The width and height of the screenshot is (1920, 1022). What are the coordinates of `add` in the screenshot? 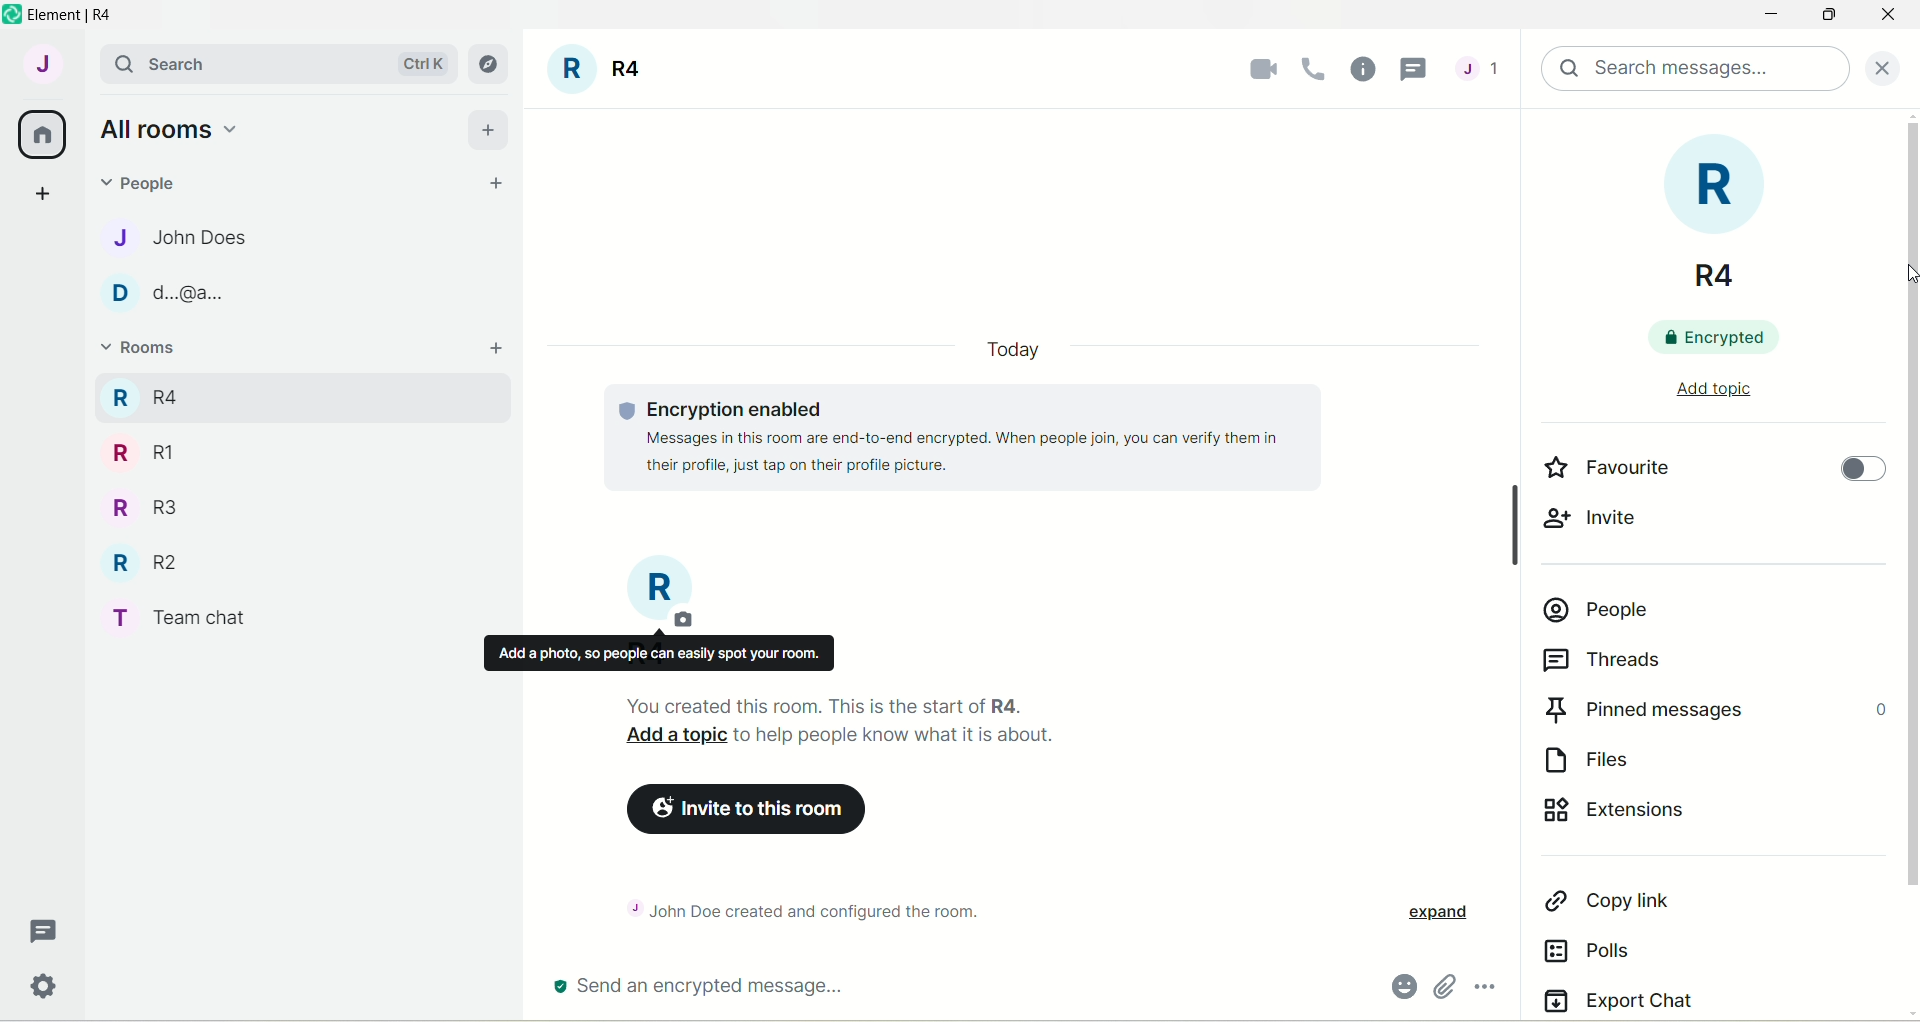 It's located at (499, 349).